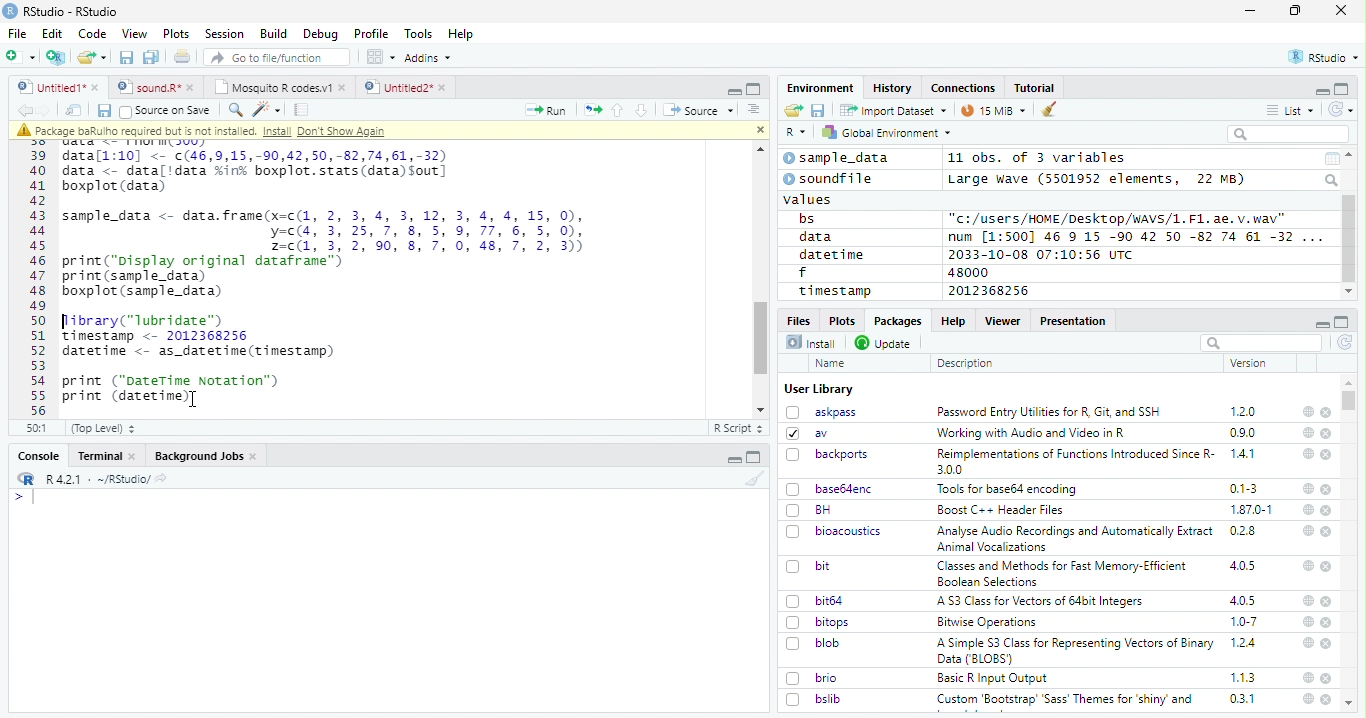 Image resolution: width=1366 pixels, height=718 pixels. I want to click on Password Entry Utilities for R, Git, and SSH, so click(1049, 412).